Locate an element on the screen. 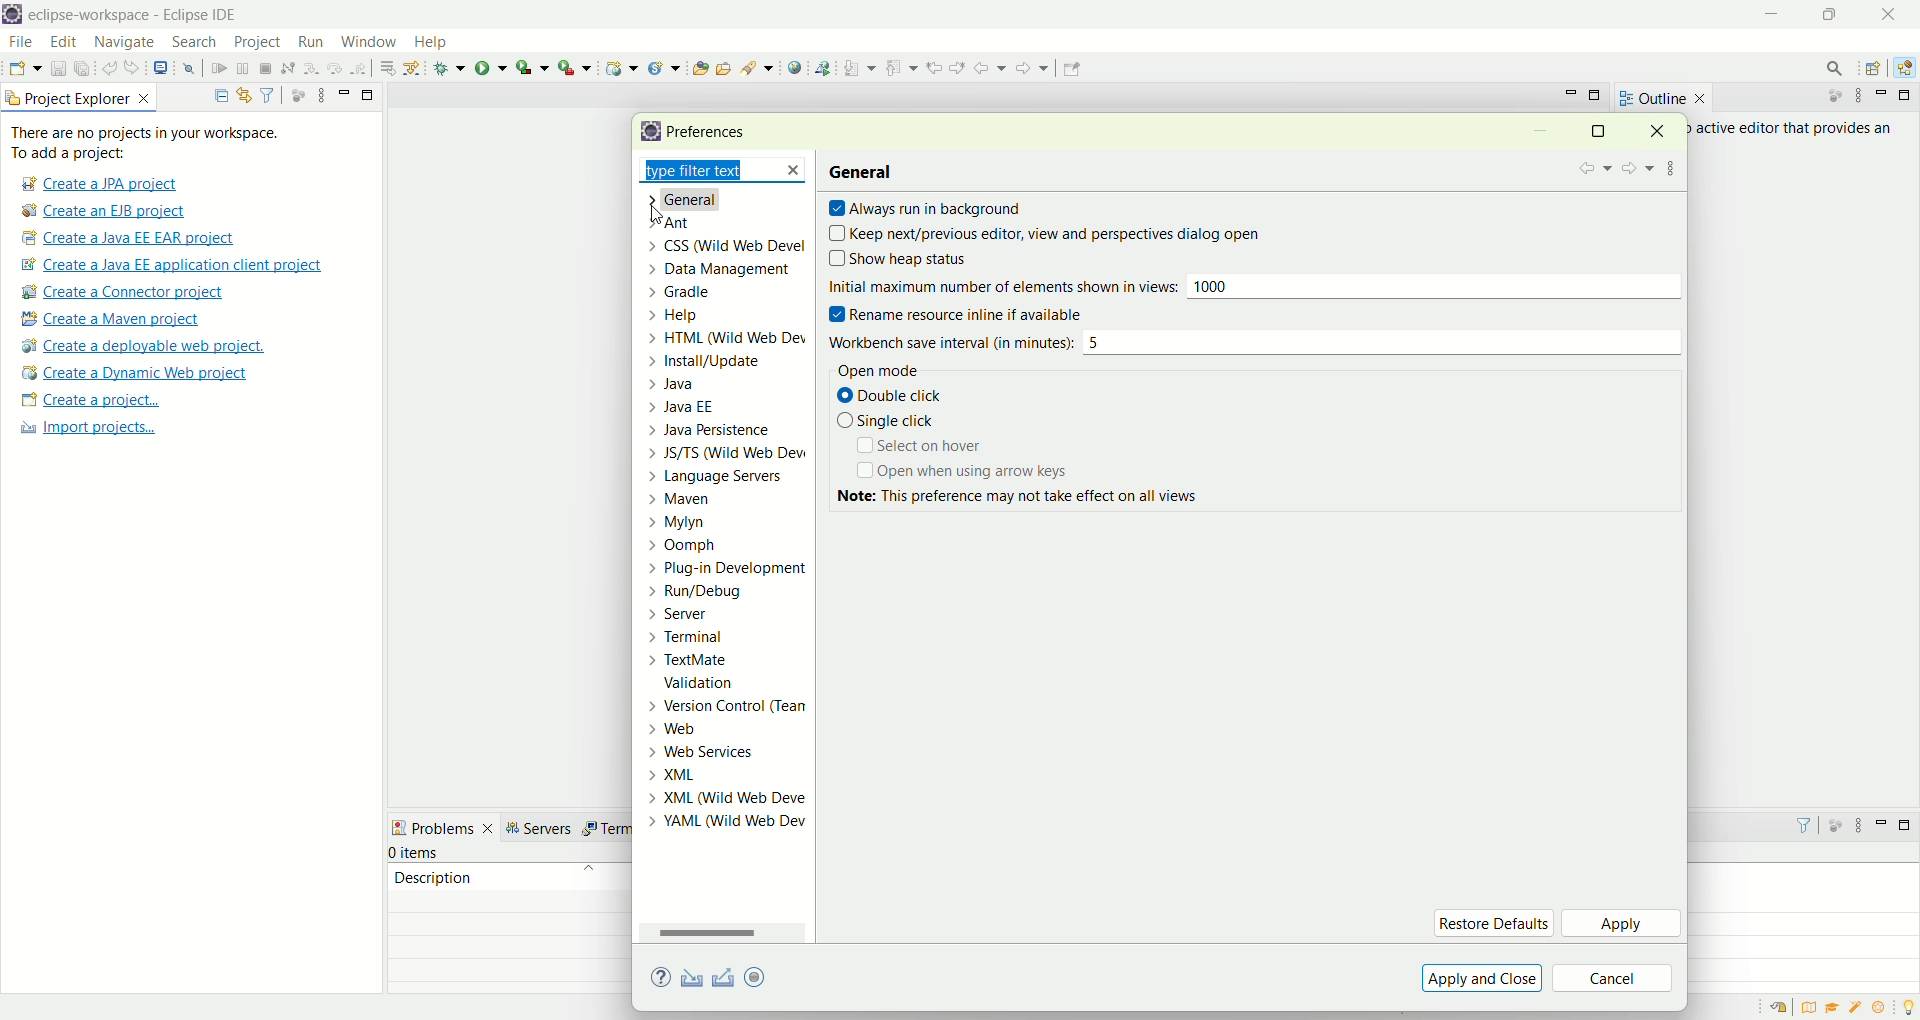 The width and height of the screenshot is (1920, 1020). type filter text is located at coordinates (698, 173).